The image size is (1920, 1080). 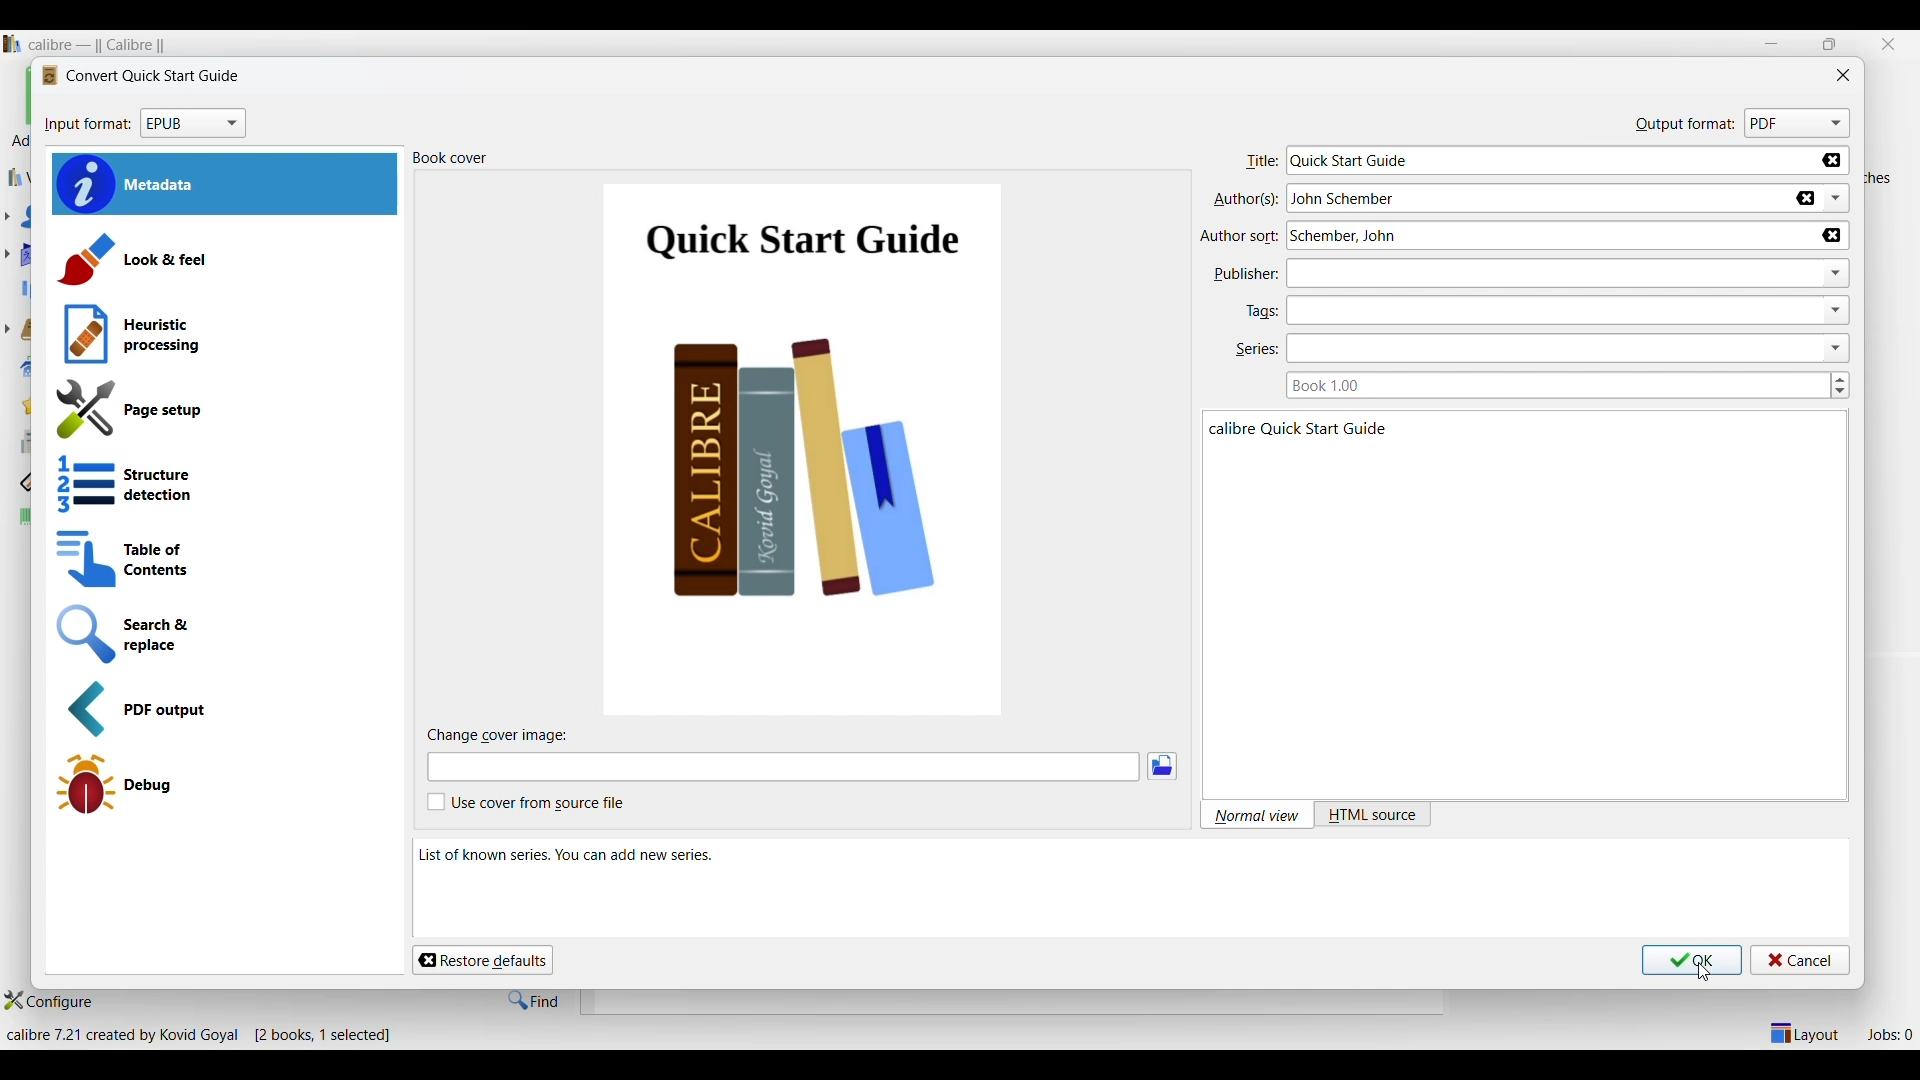 I want to click on Input format options, so click(x=194, y=124).